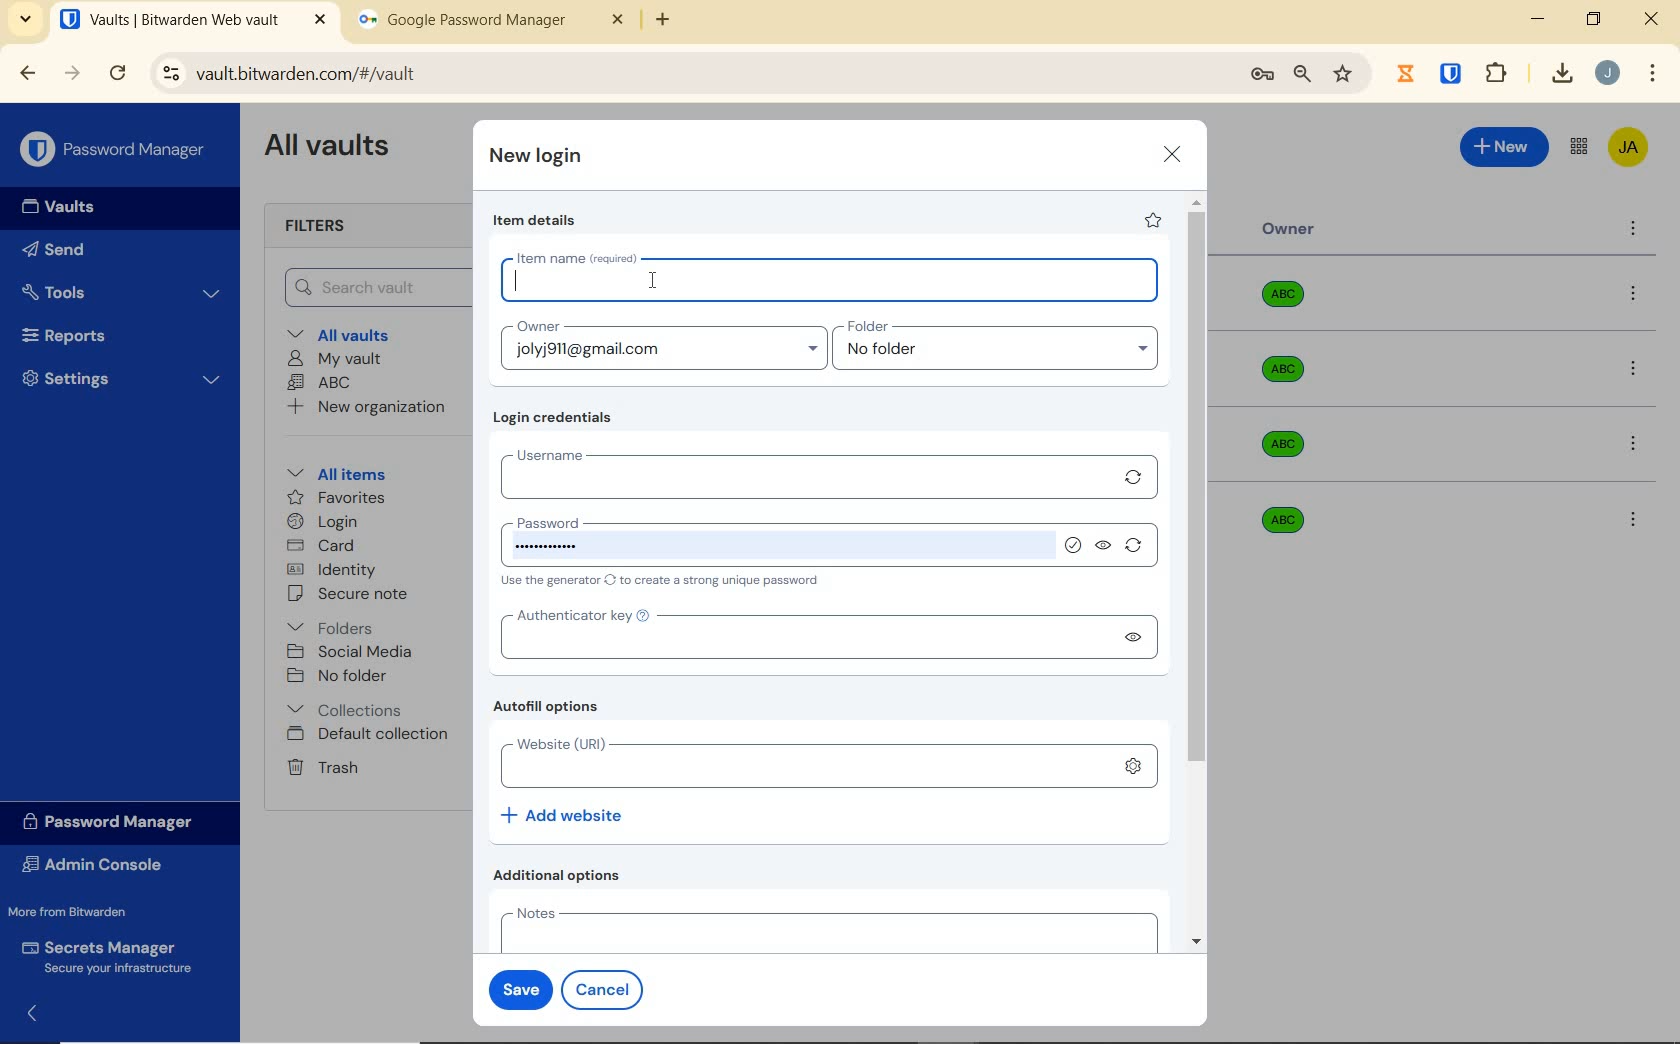 Image resolution: width=1680 pixels, height=1044 pixels. I want to click on scrollbar, so click(1199, 572).